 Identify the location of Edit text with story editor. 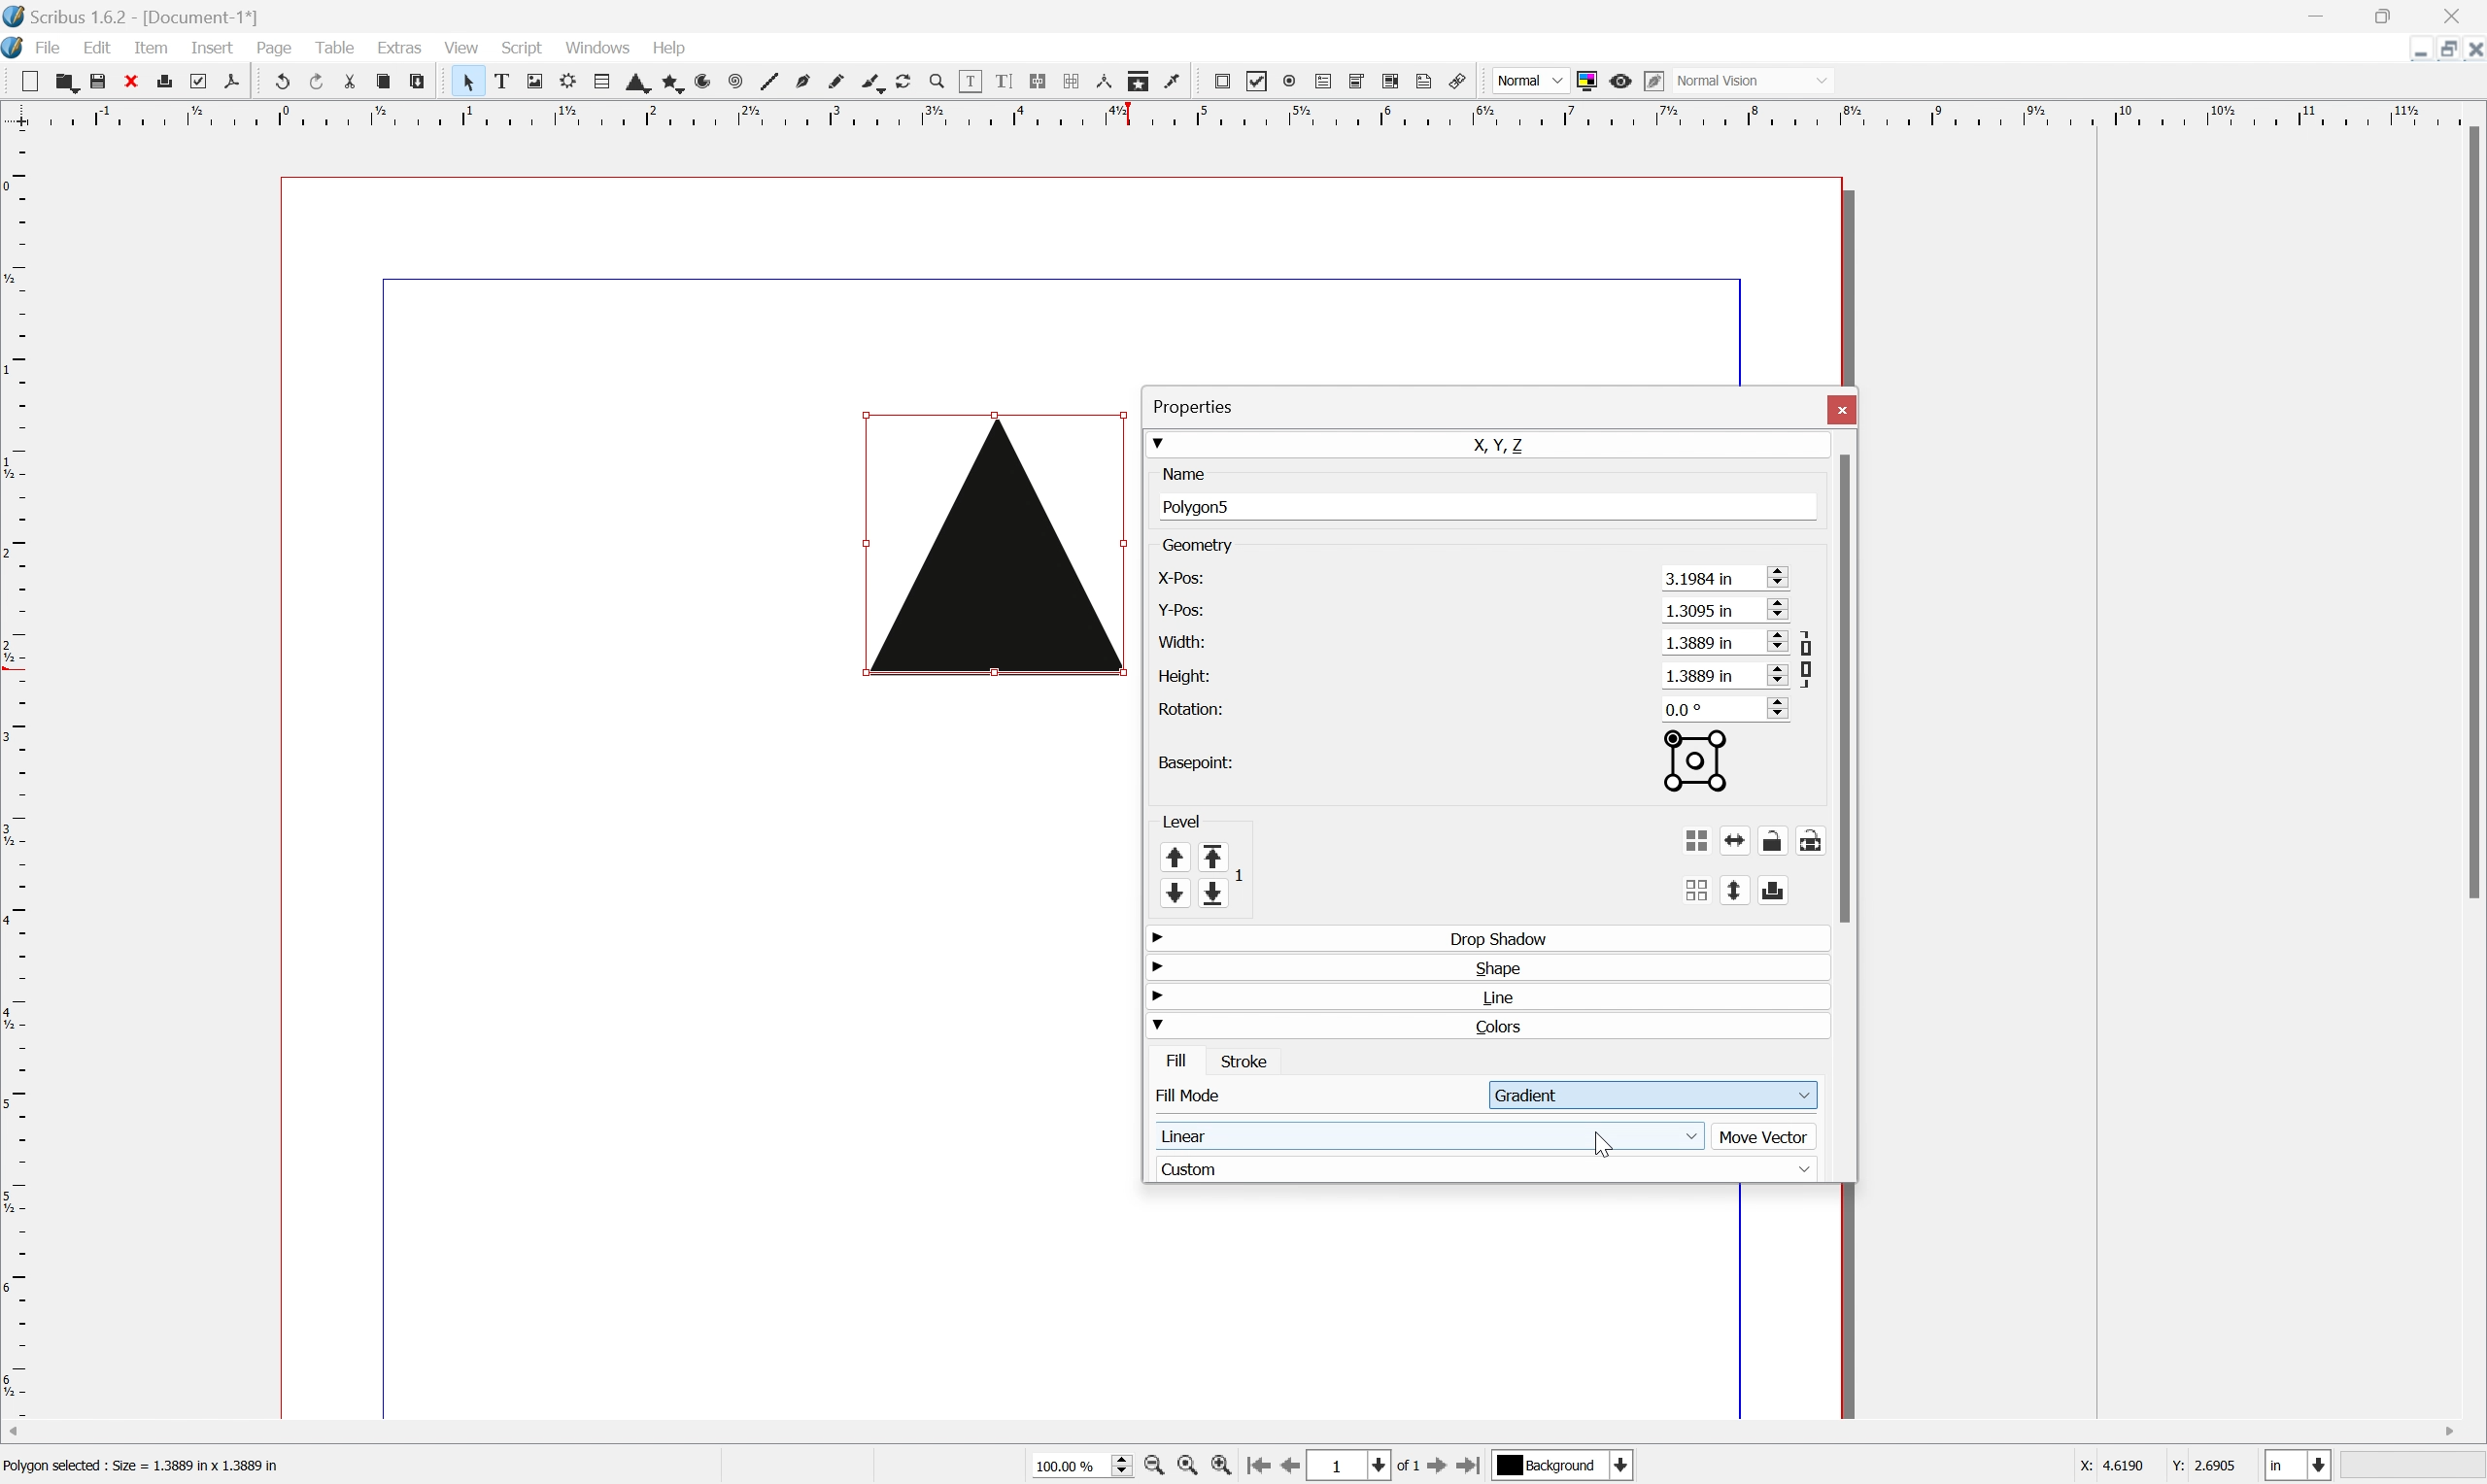
(997, 83).